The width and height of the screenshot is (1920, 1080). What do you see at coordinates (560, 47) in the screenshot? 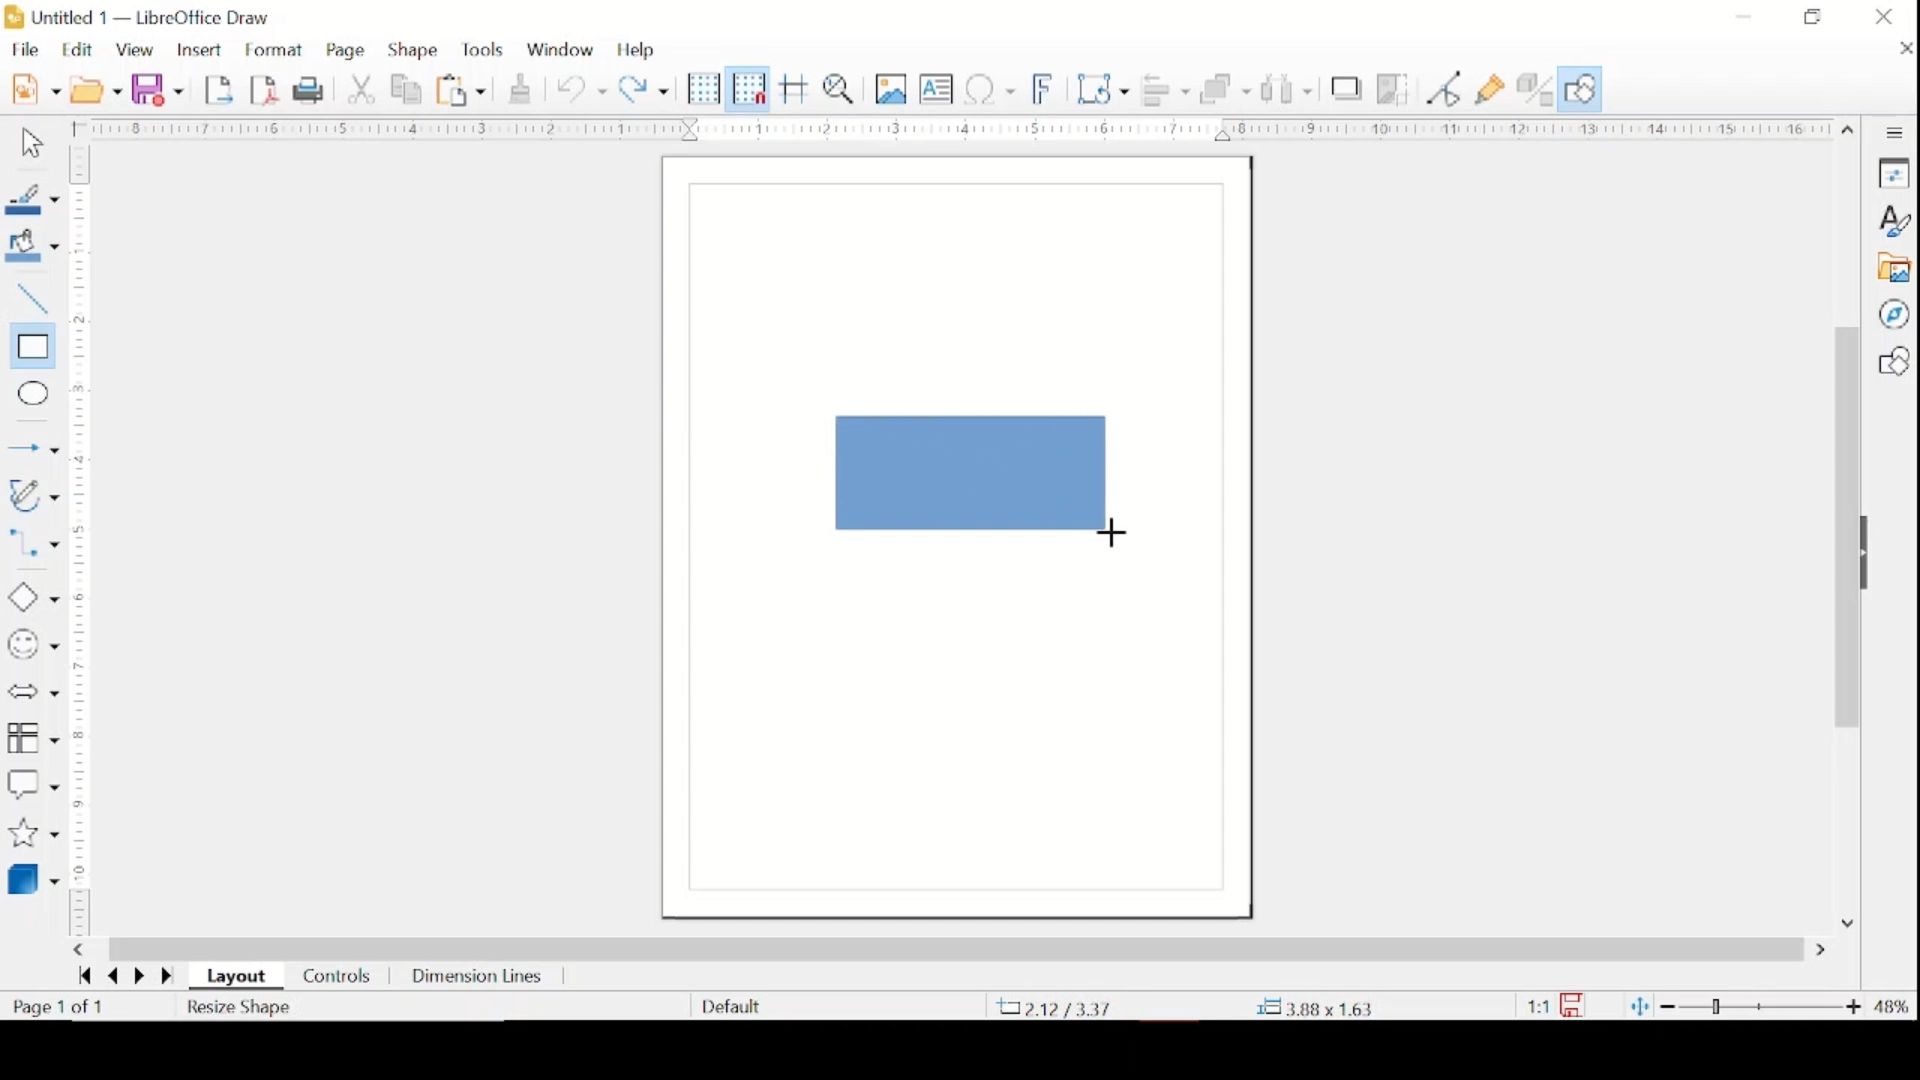
I see `window` at bounding box center [560, 47].